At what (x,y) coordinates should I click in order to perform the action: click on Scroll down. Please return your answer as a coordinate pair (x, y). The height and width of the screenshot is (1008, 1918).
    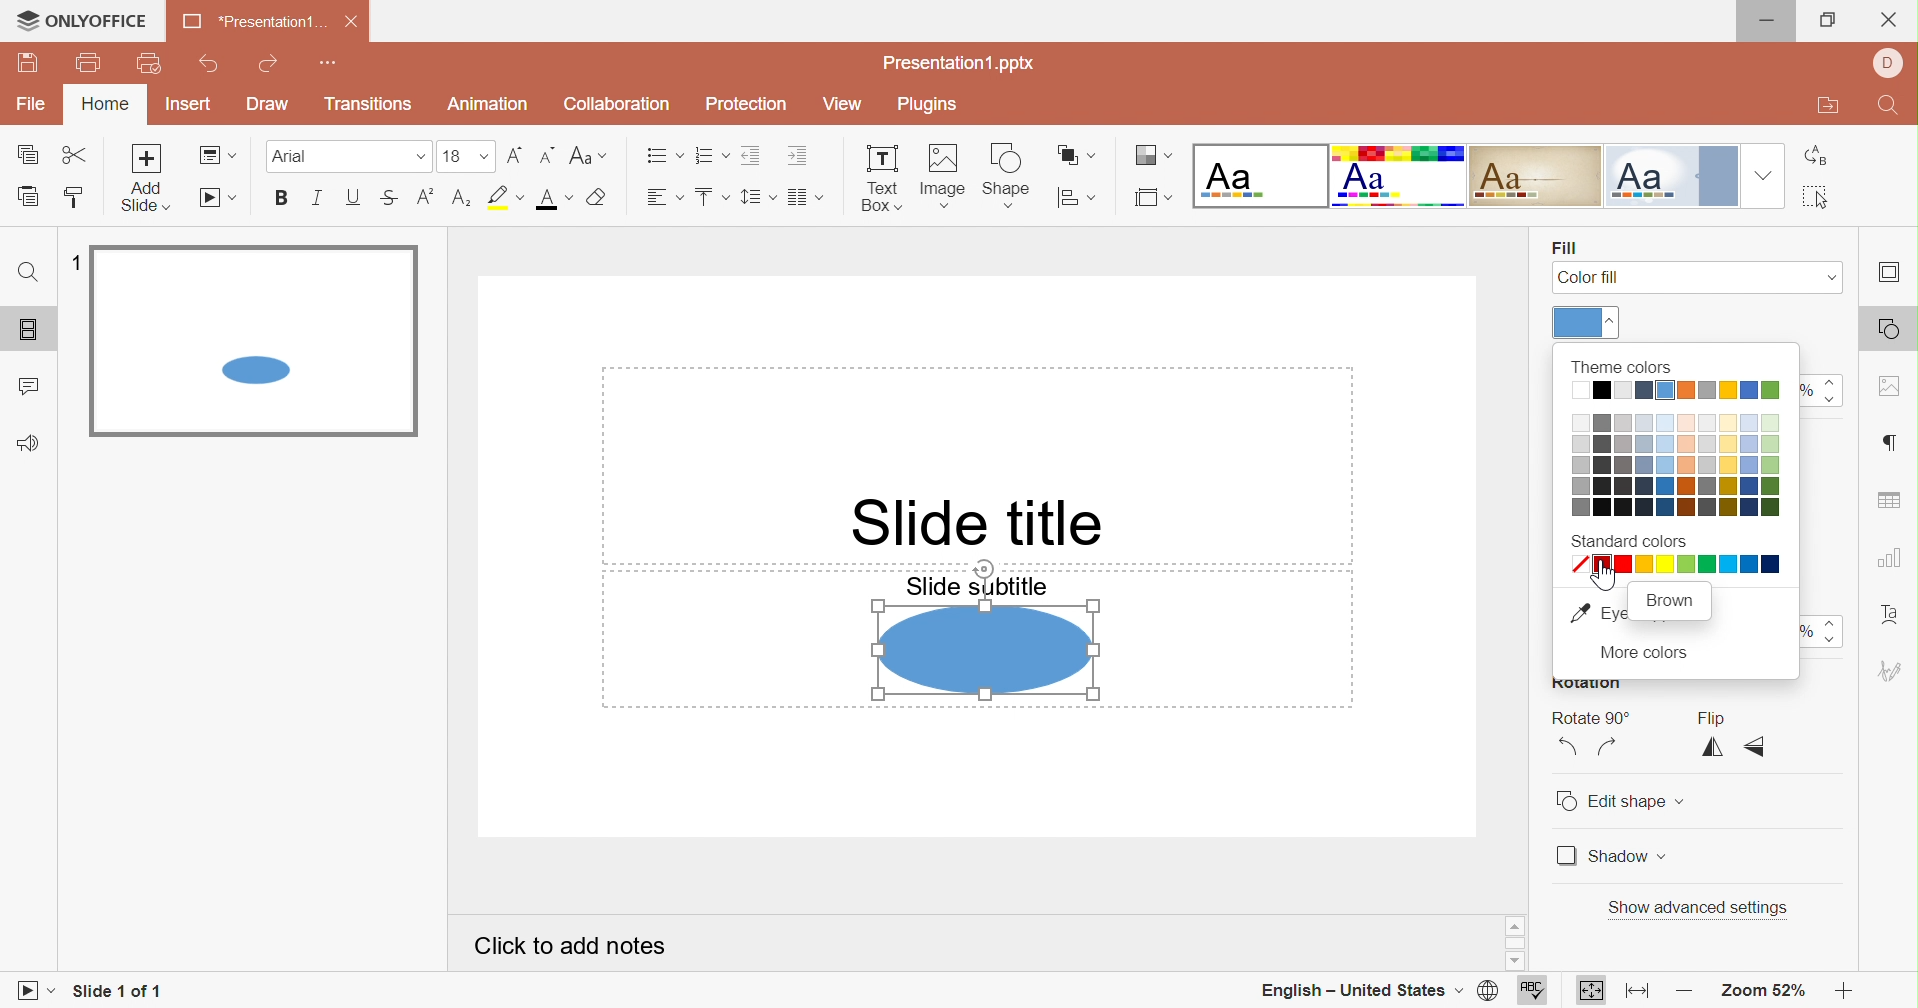
    Looking at the image, I should click on (1520, 963).